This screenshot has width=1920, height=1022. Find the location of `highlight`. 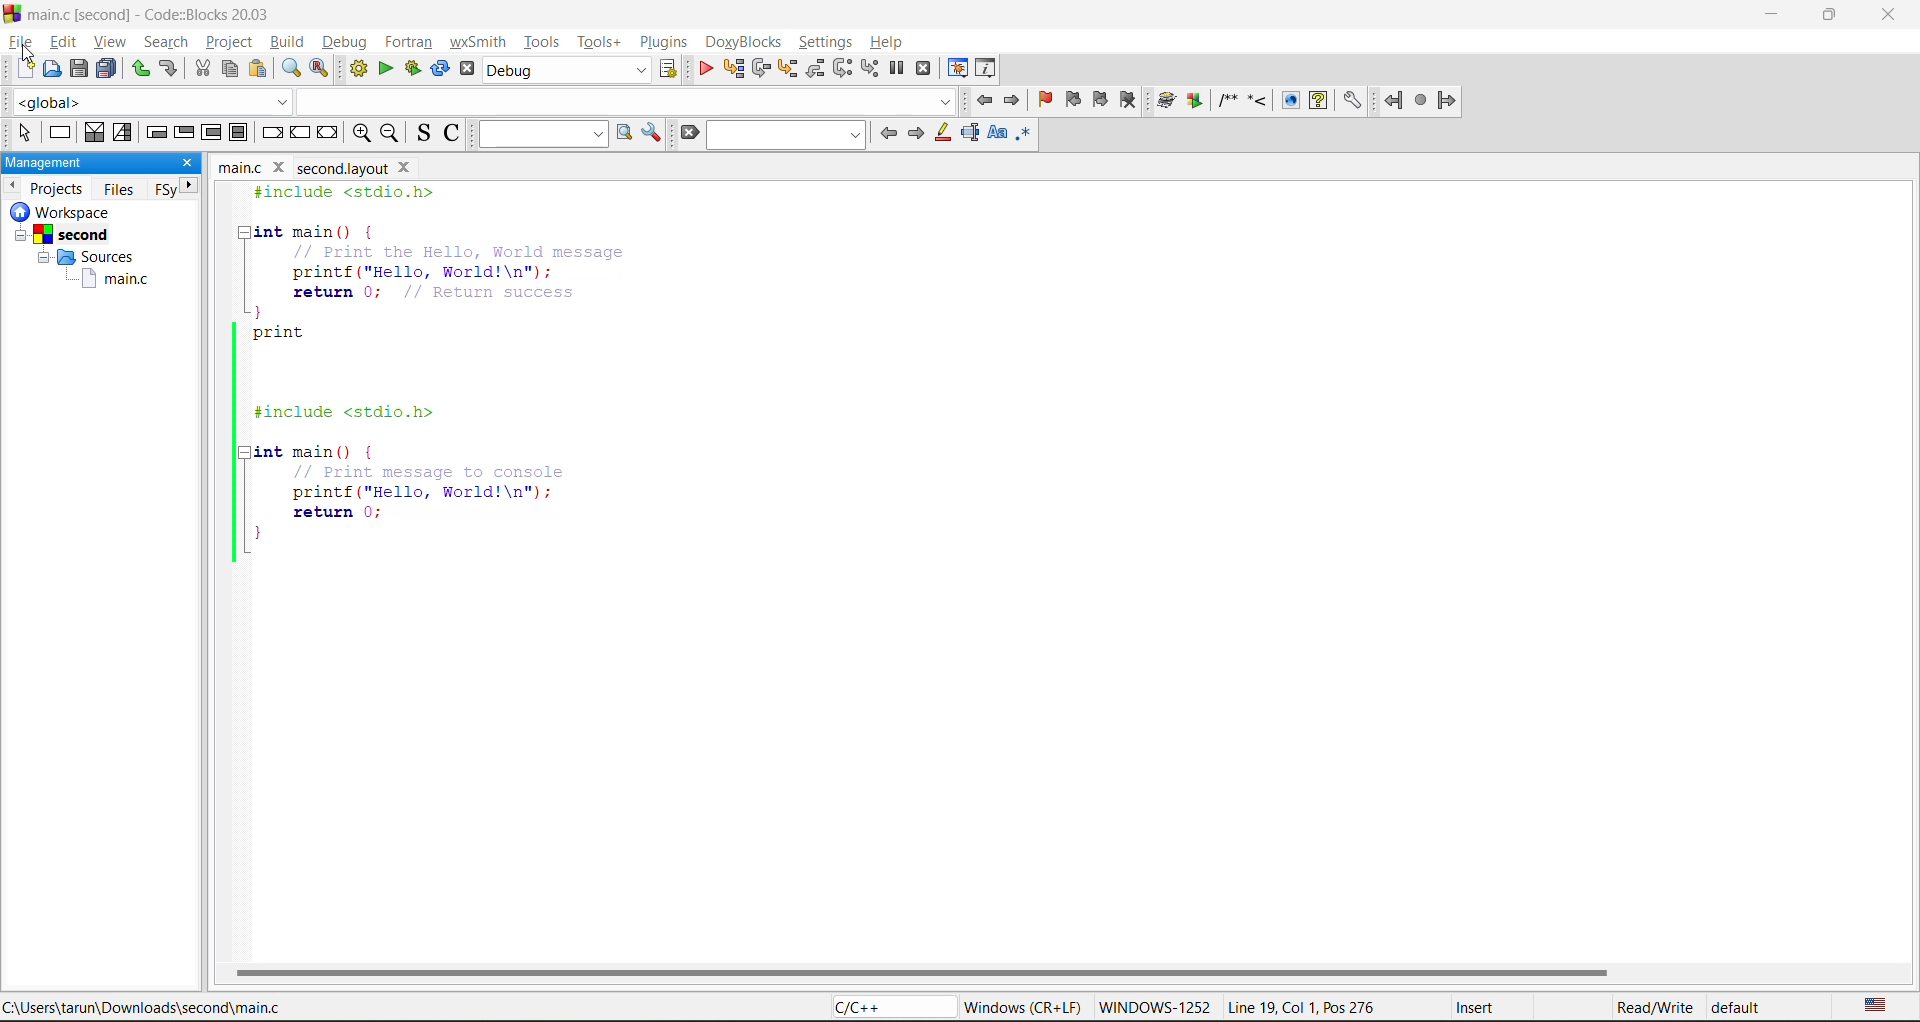

highlight is located at coordinates (940, 135).